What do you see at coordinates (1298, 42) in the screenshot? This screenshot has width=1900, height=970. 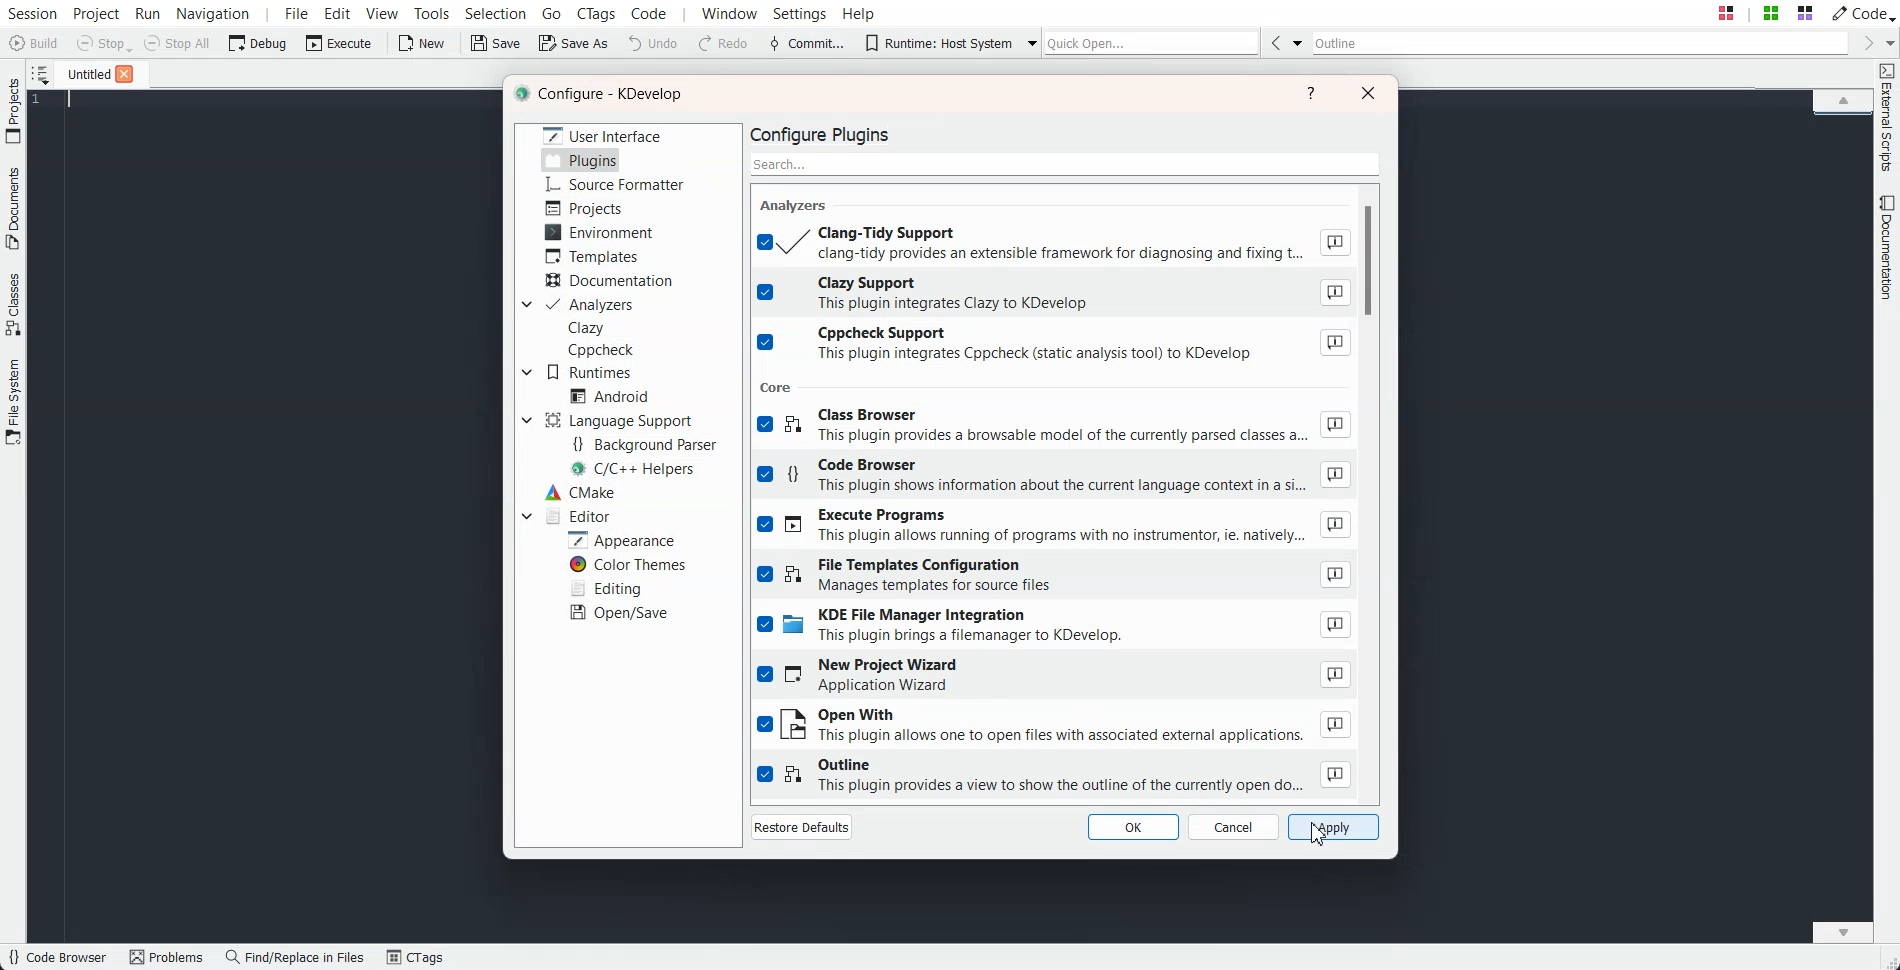 I see `Drop Down box` at bounding box center [1298, 42].